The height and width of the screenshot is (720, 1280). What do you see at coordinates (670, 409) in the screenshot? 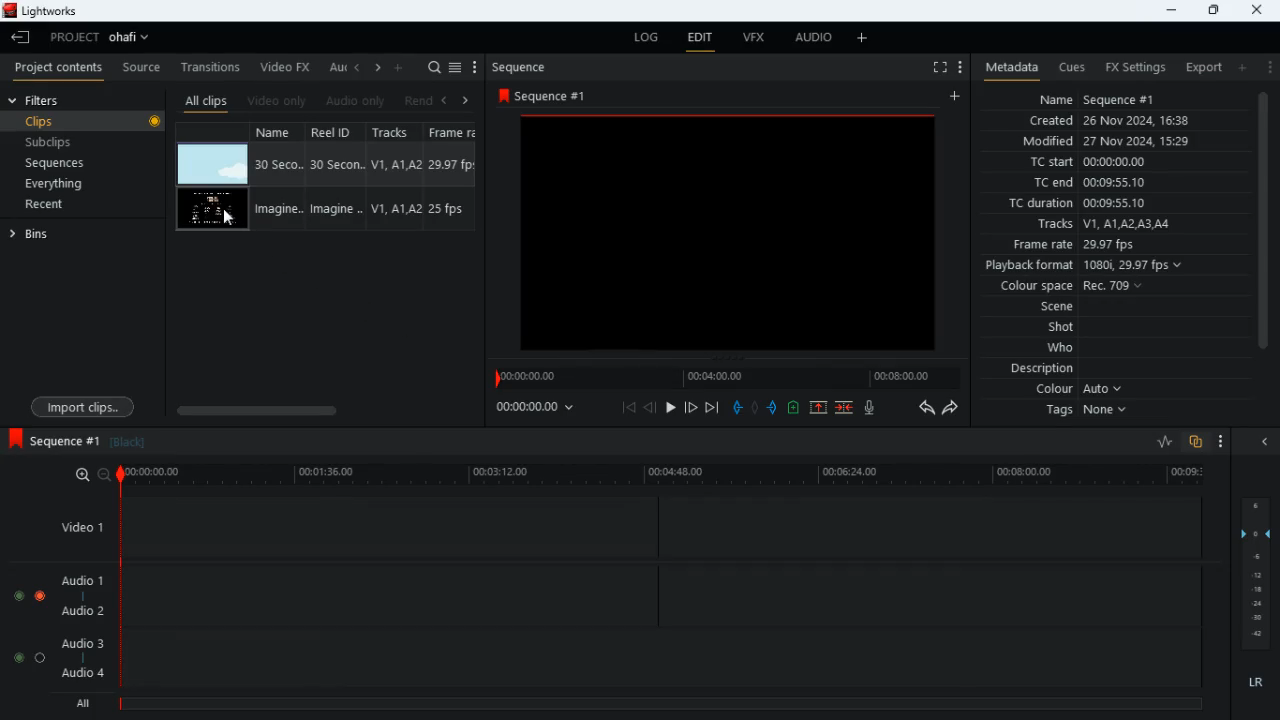
I see `play` at bounding box center [670, 409].